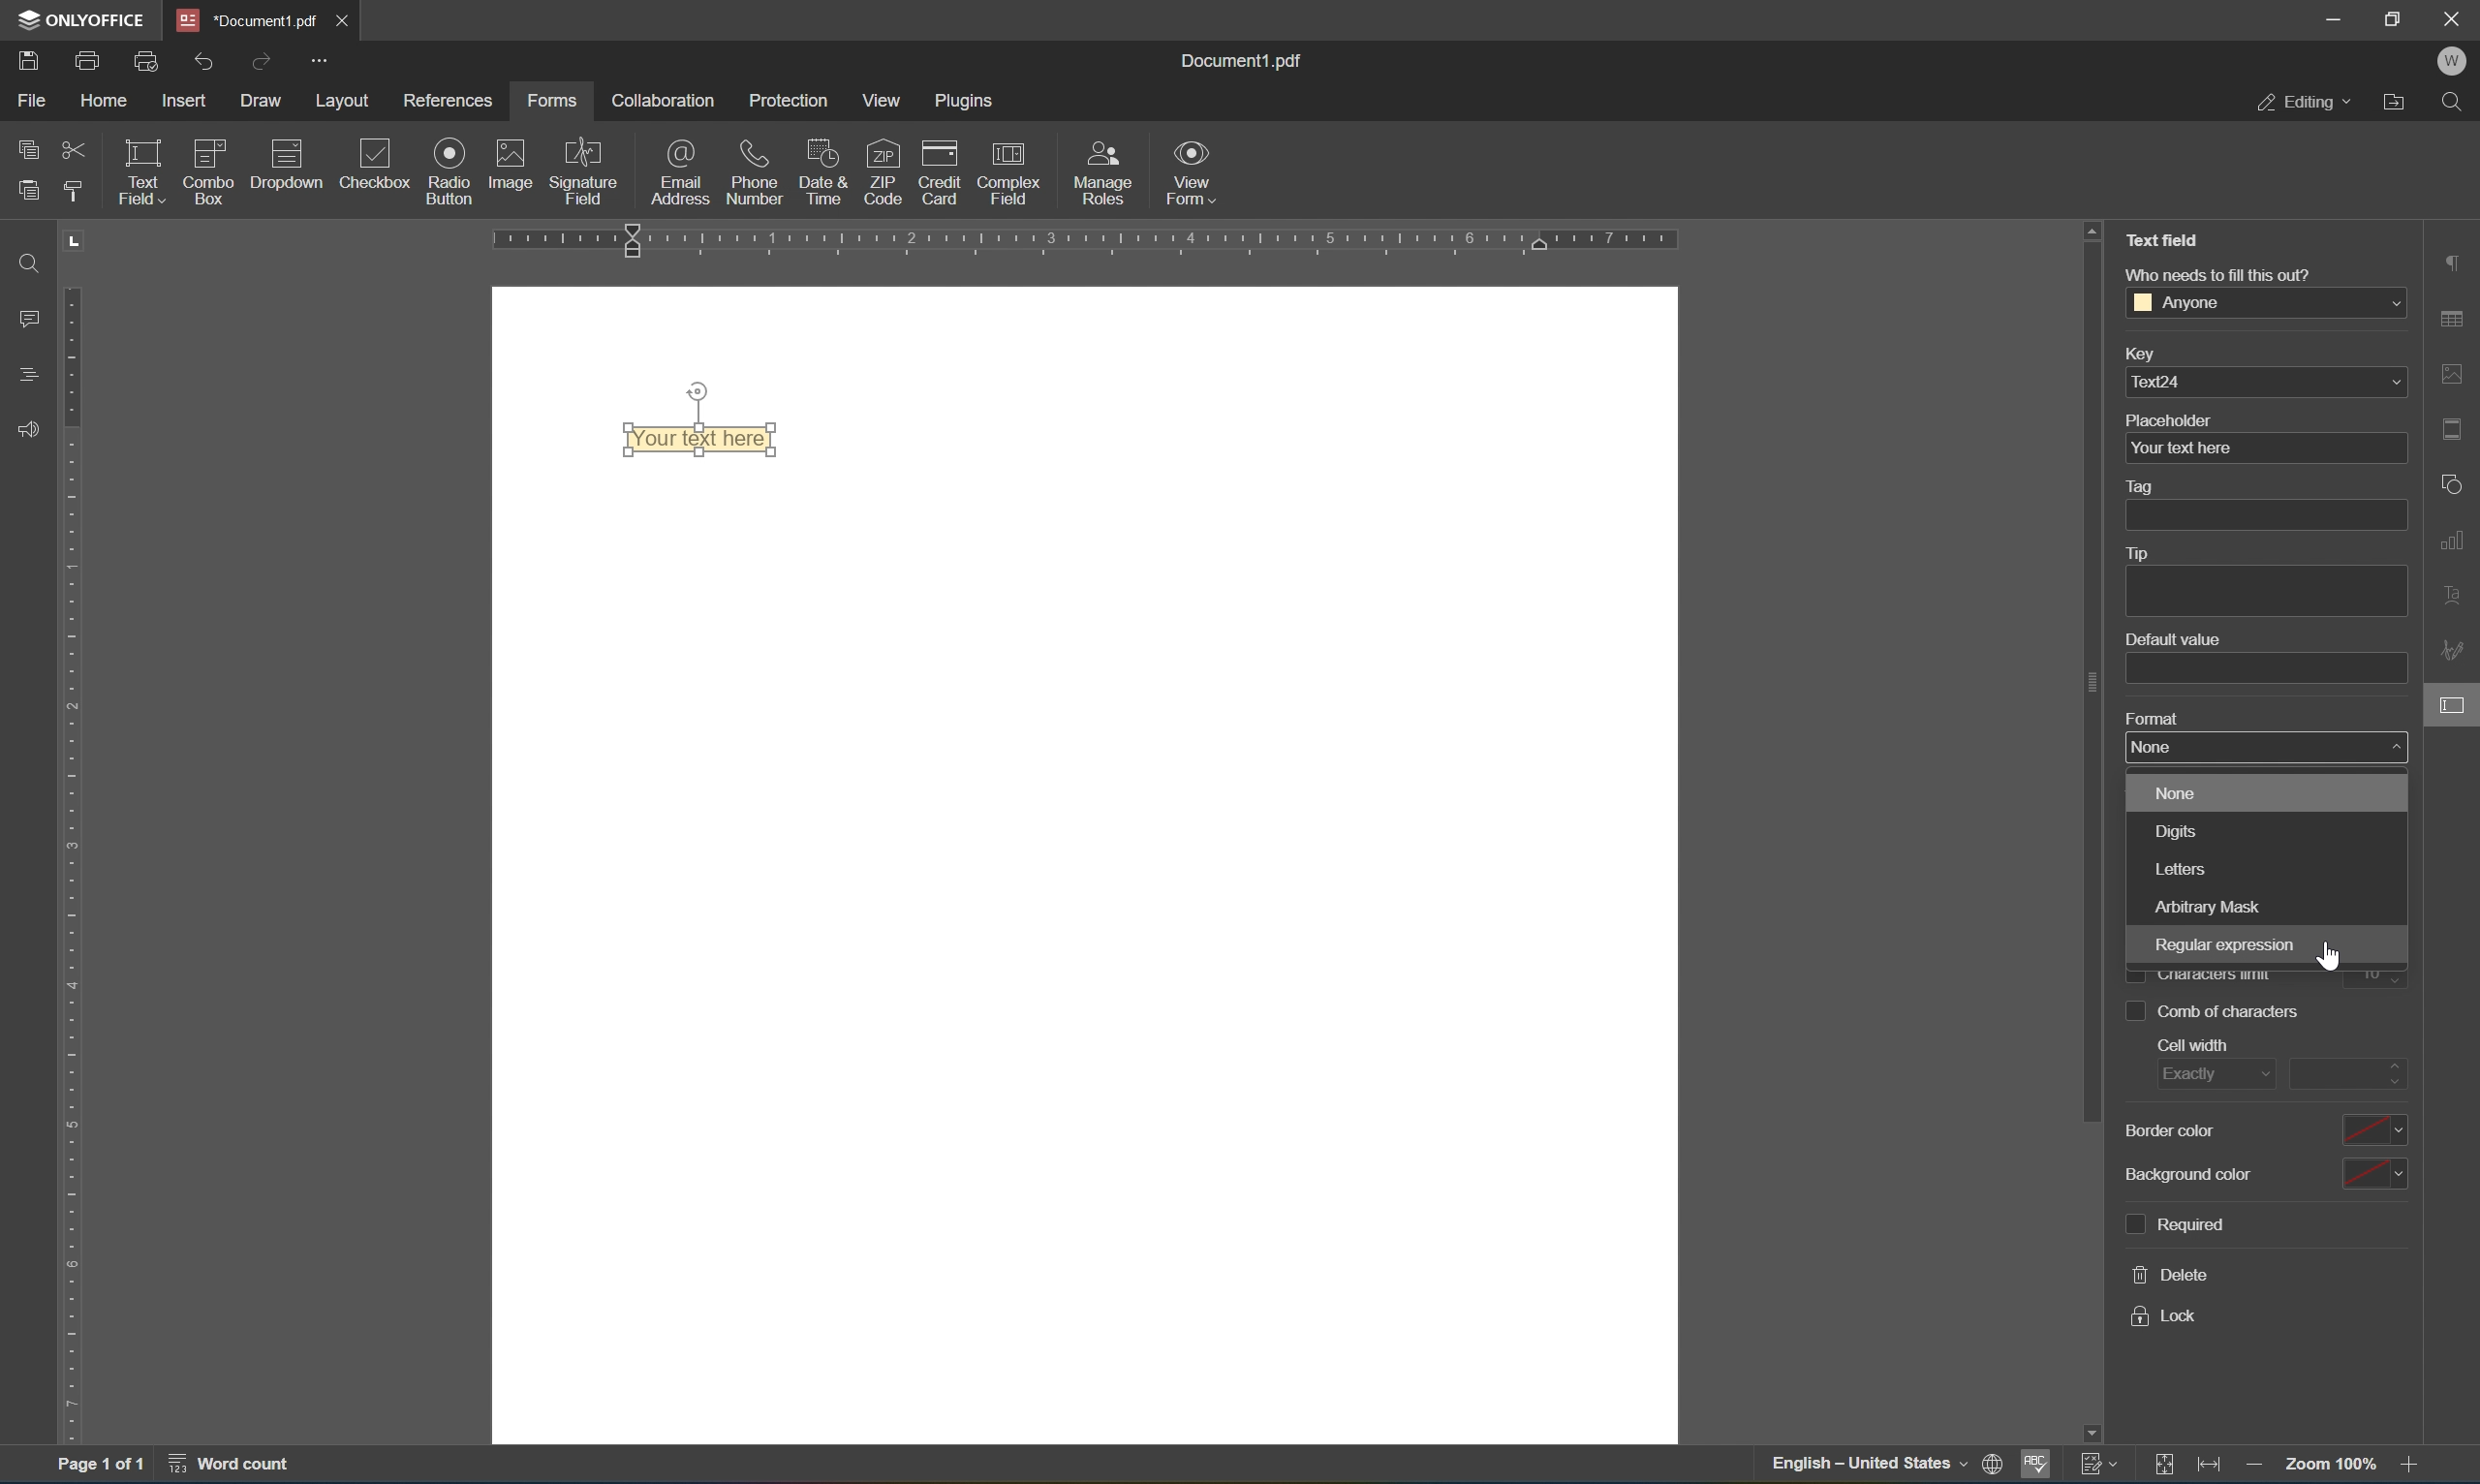  Describe the element at coordinates (2258, 1469) in the screenshot. I see `zoom out` at that location.